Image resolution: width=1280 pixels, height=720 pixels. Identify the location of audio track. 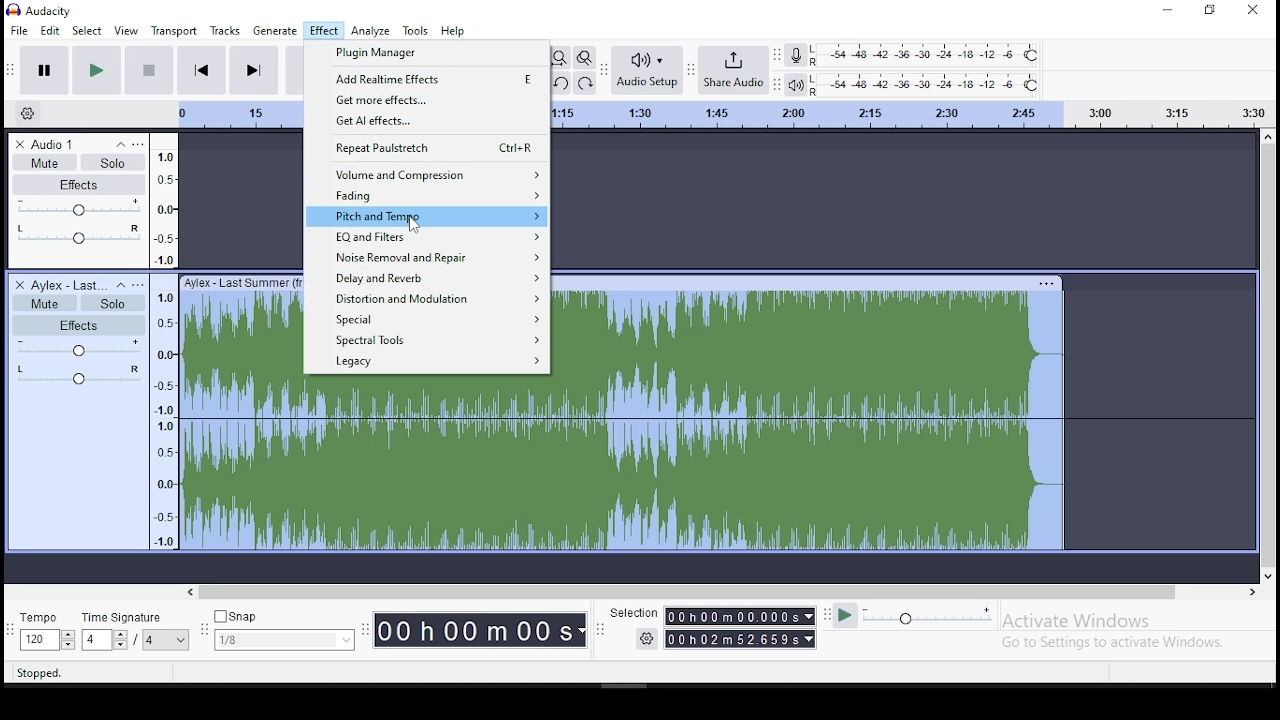
(242, 411).